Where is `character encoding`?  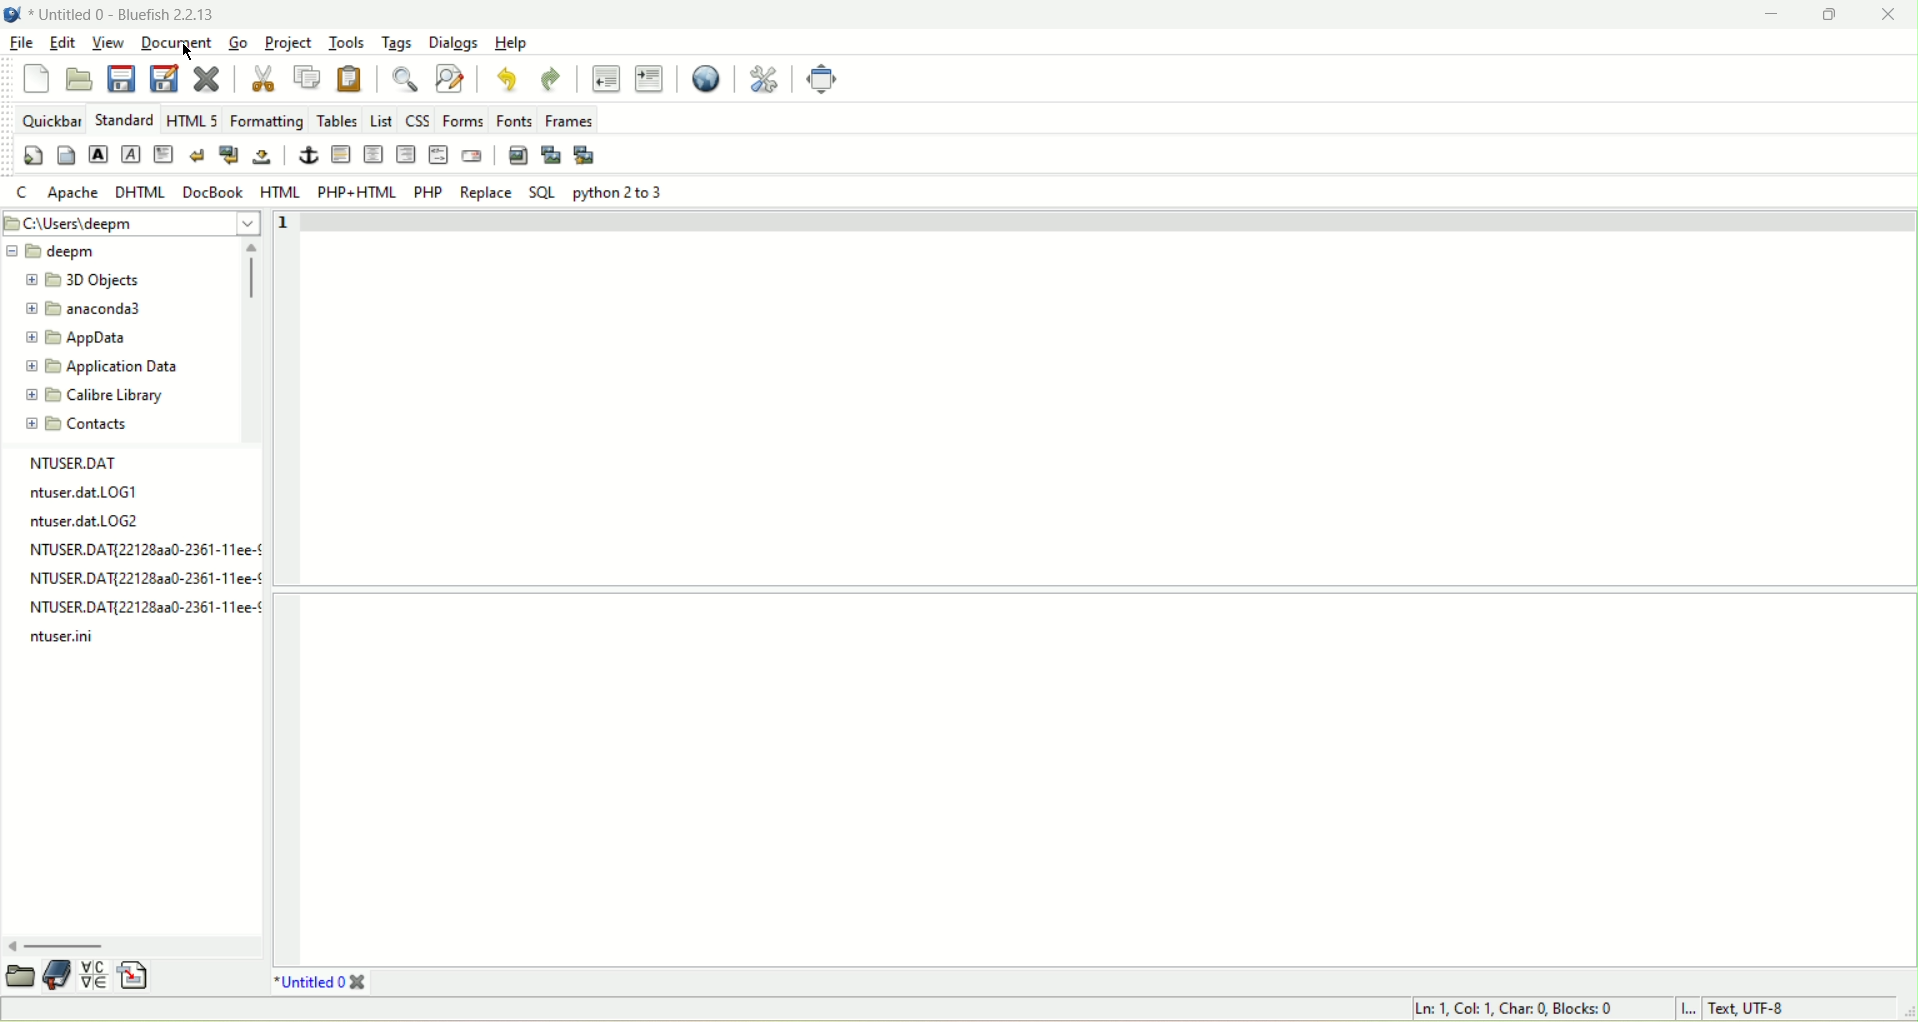
character encoding is located at coordinates (1788, 1010).